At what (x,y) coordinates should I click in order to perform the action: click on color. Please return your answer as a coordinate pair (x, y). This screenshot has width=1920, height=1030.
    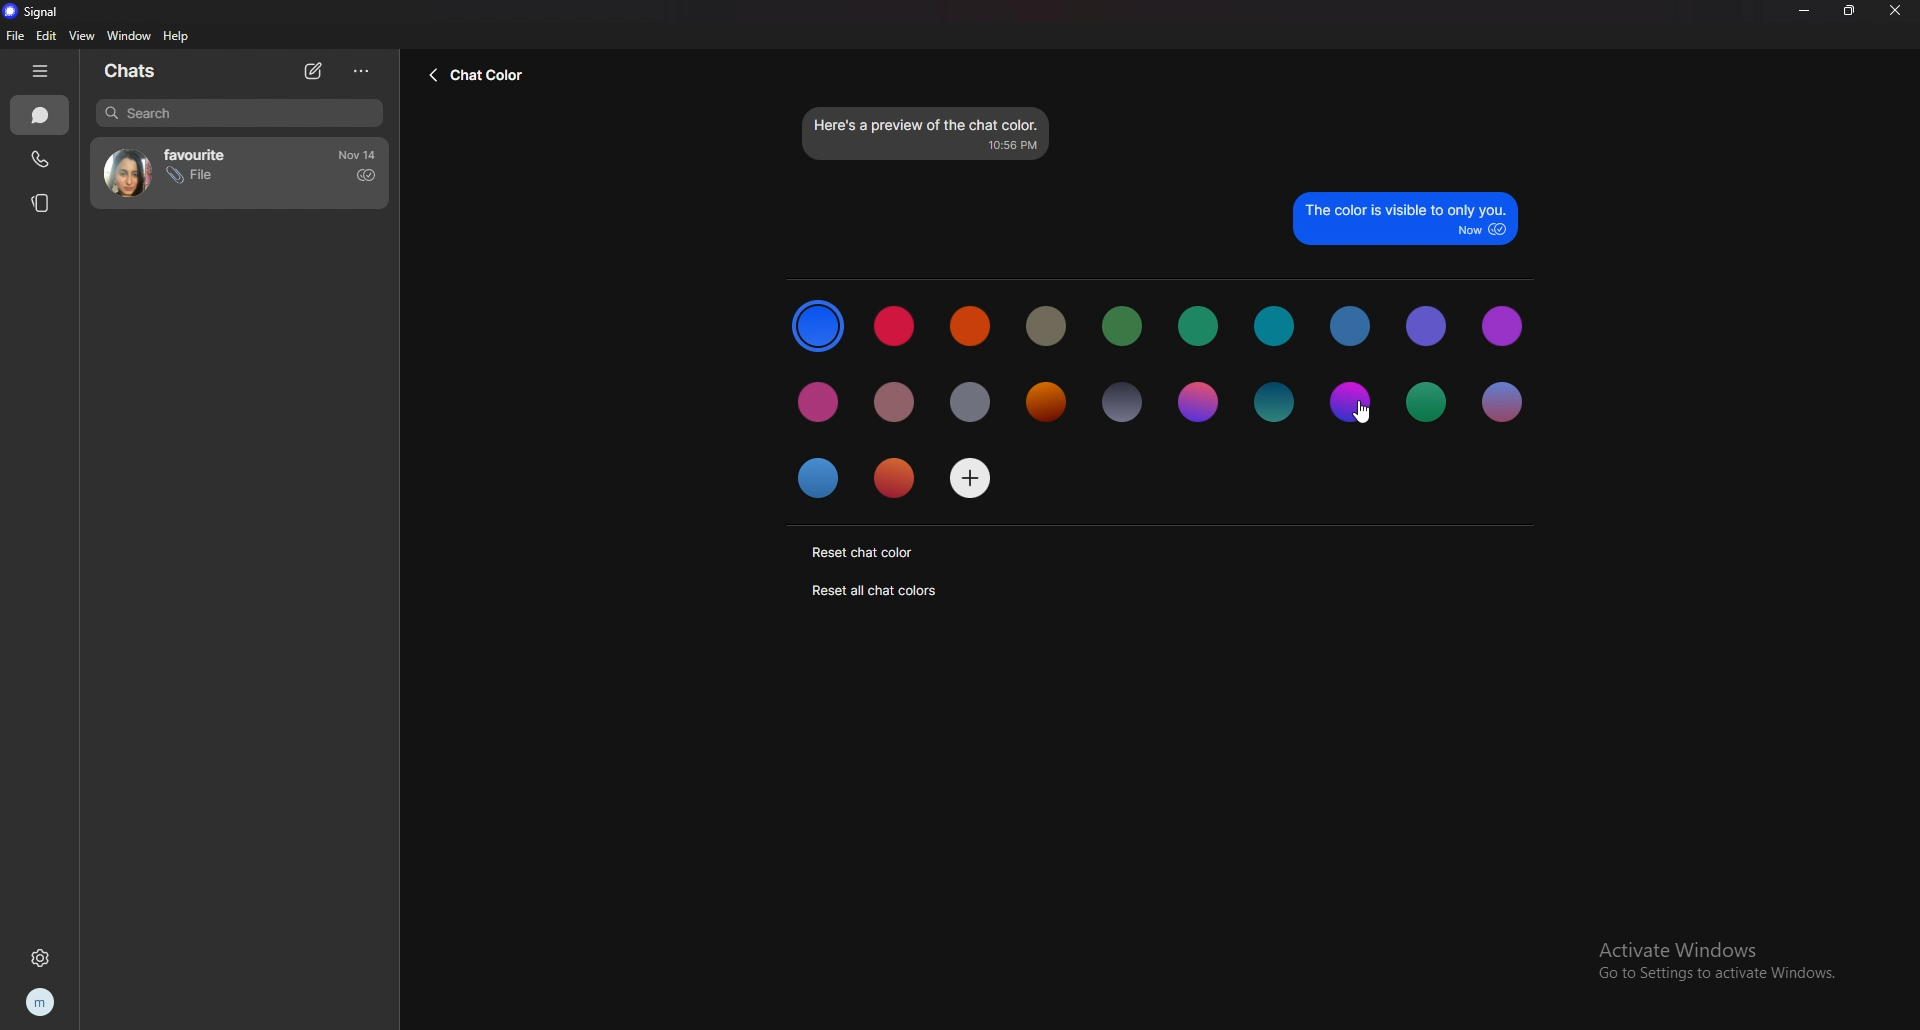
    Looking at the image, I should click on (1500, 402).